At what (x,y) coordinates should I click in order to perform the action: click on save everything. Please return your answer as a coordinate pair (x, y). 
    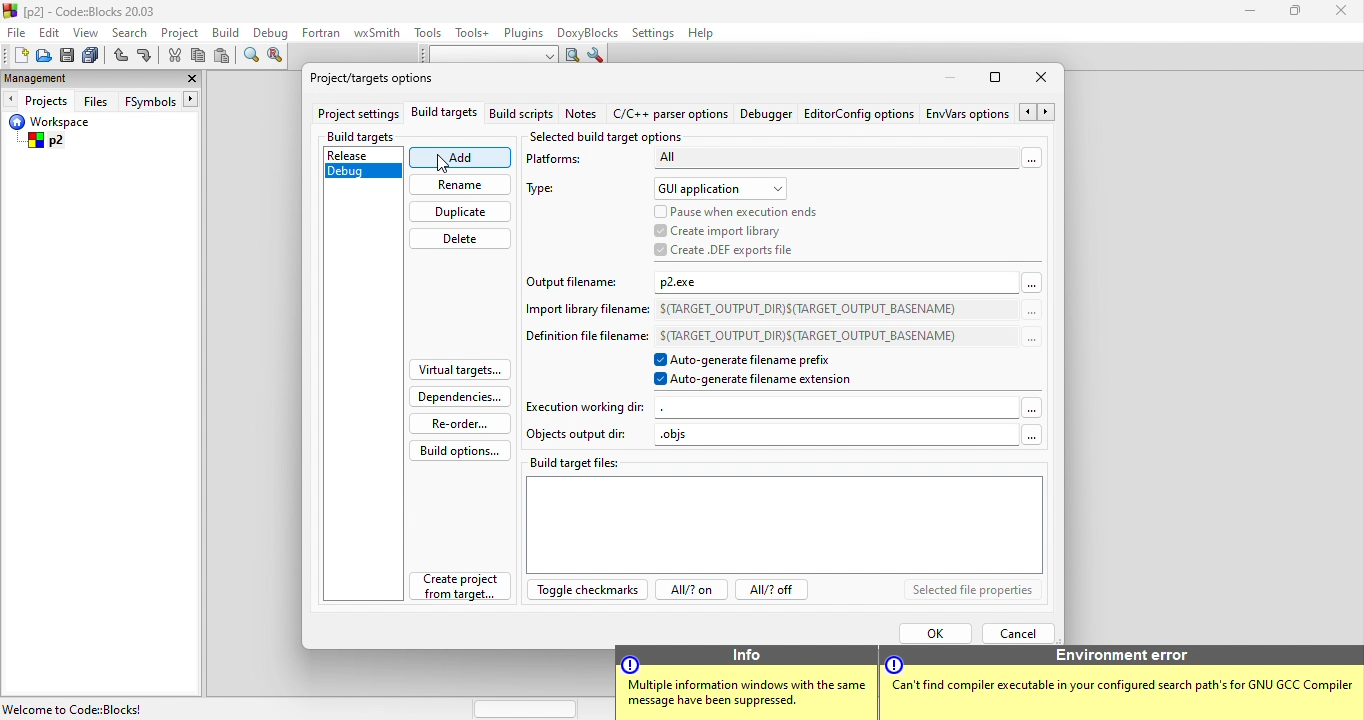
    Looking at the image, I should click on (92, 56).